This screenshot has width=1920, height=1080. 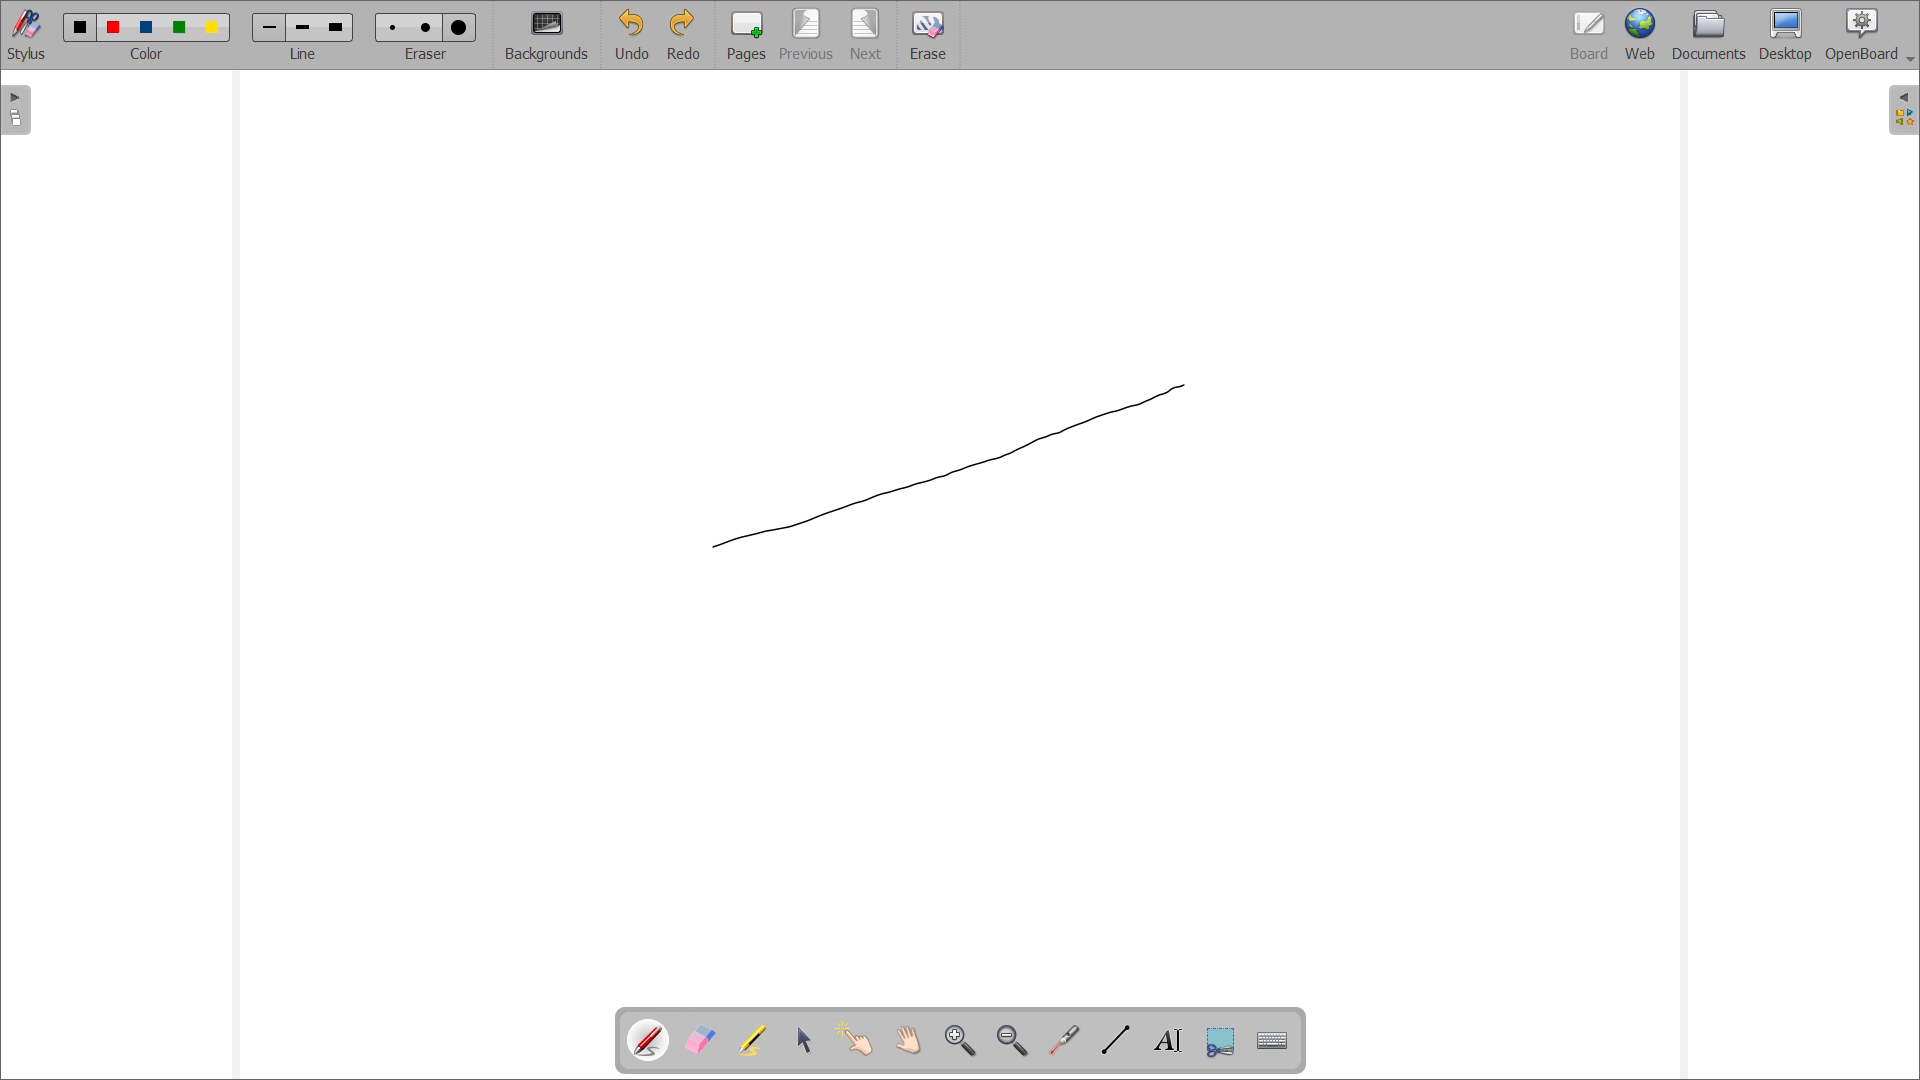 What do you see at coordinates (1187, 387) in the screenshot?
I see `cursor` at bounding box center [1187, 387].